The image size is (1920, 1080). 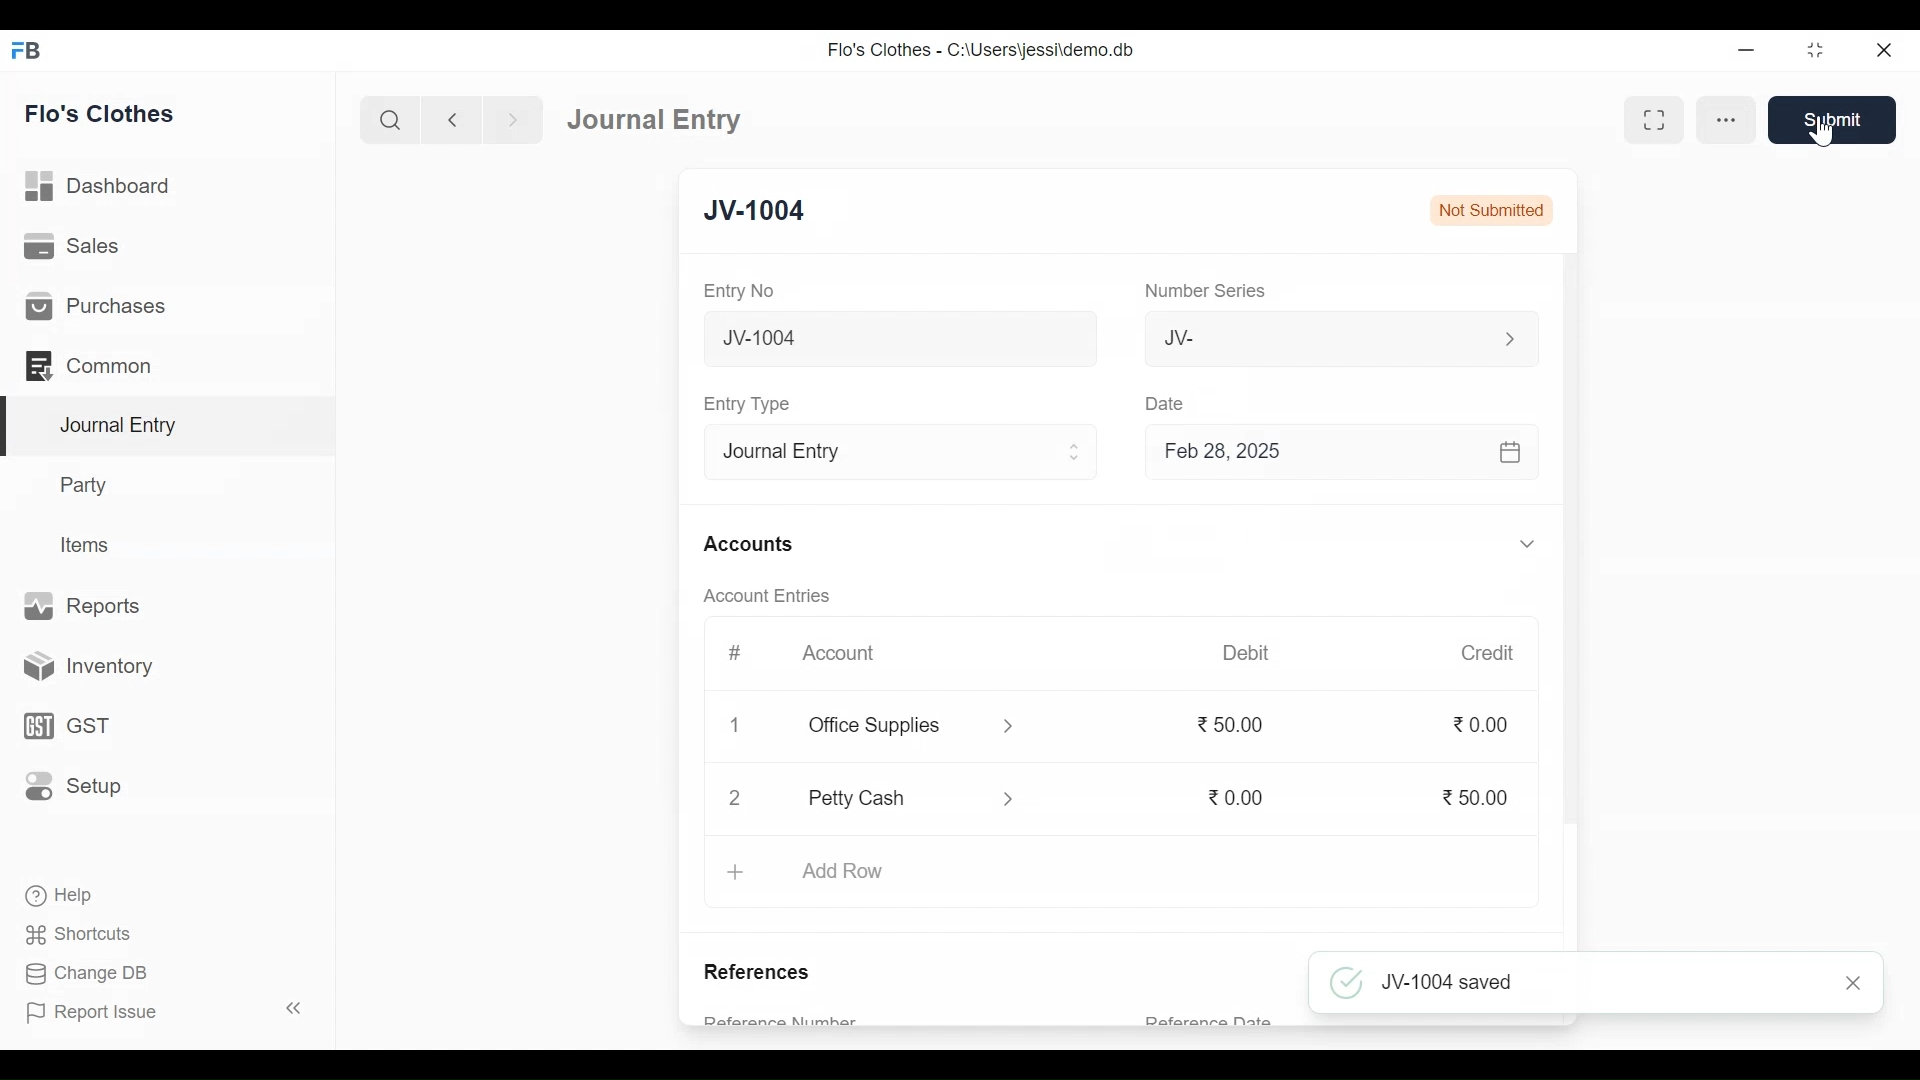 I want to click on Inventory, so click(x=81, y=668).